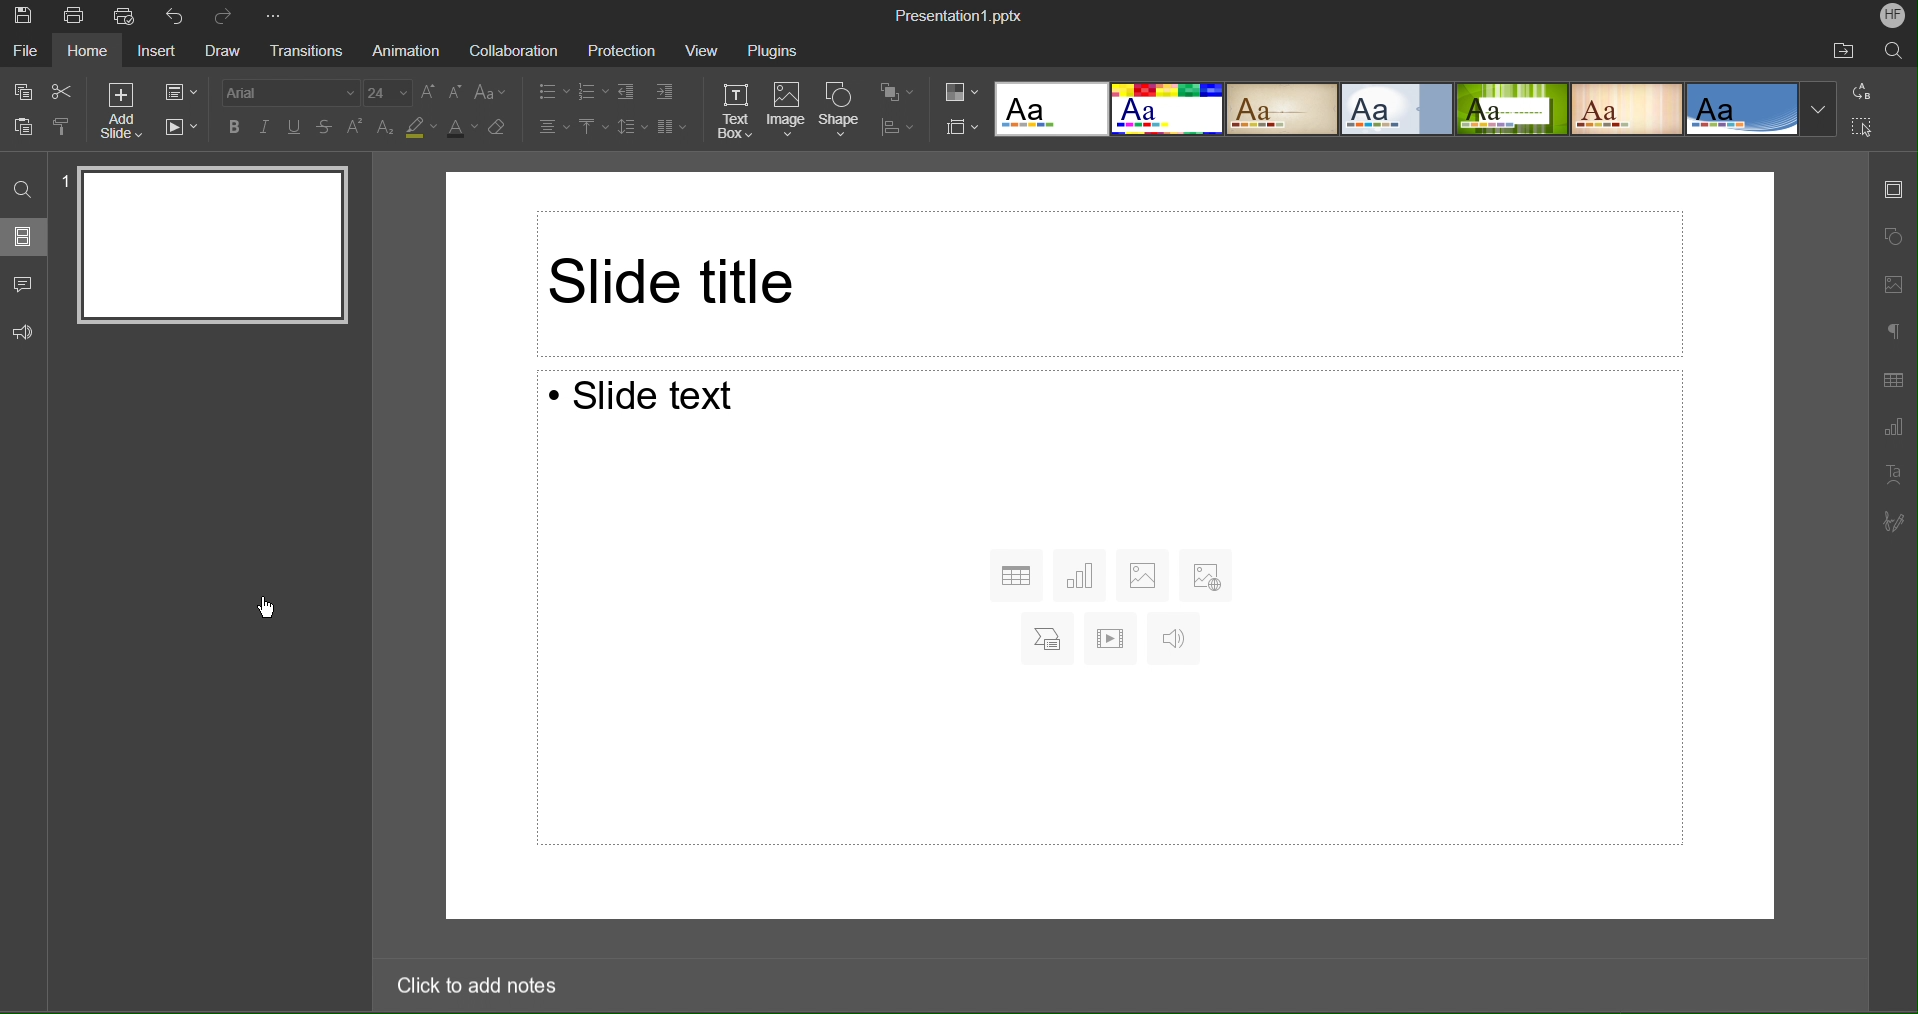 The height and width of the screenshot is (1014, 1918). I want to click on change case, so click(492, 92).